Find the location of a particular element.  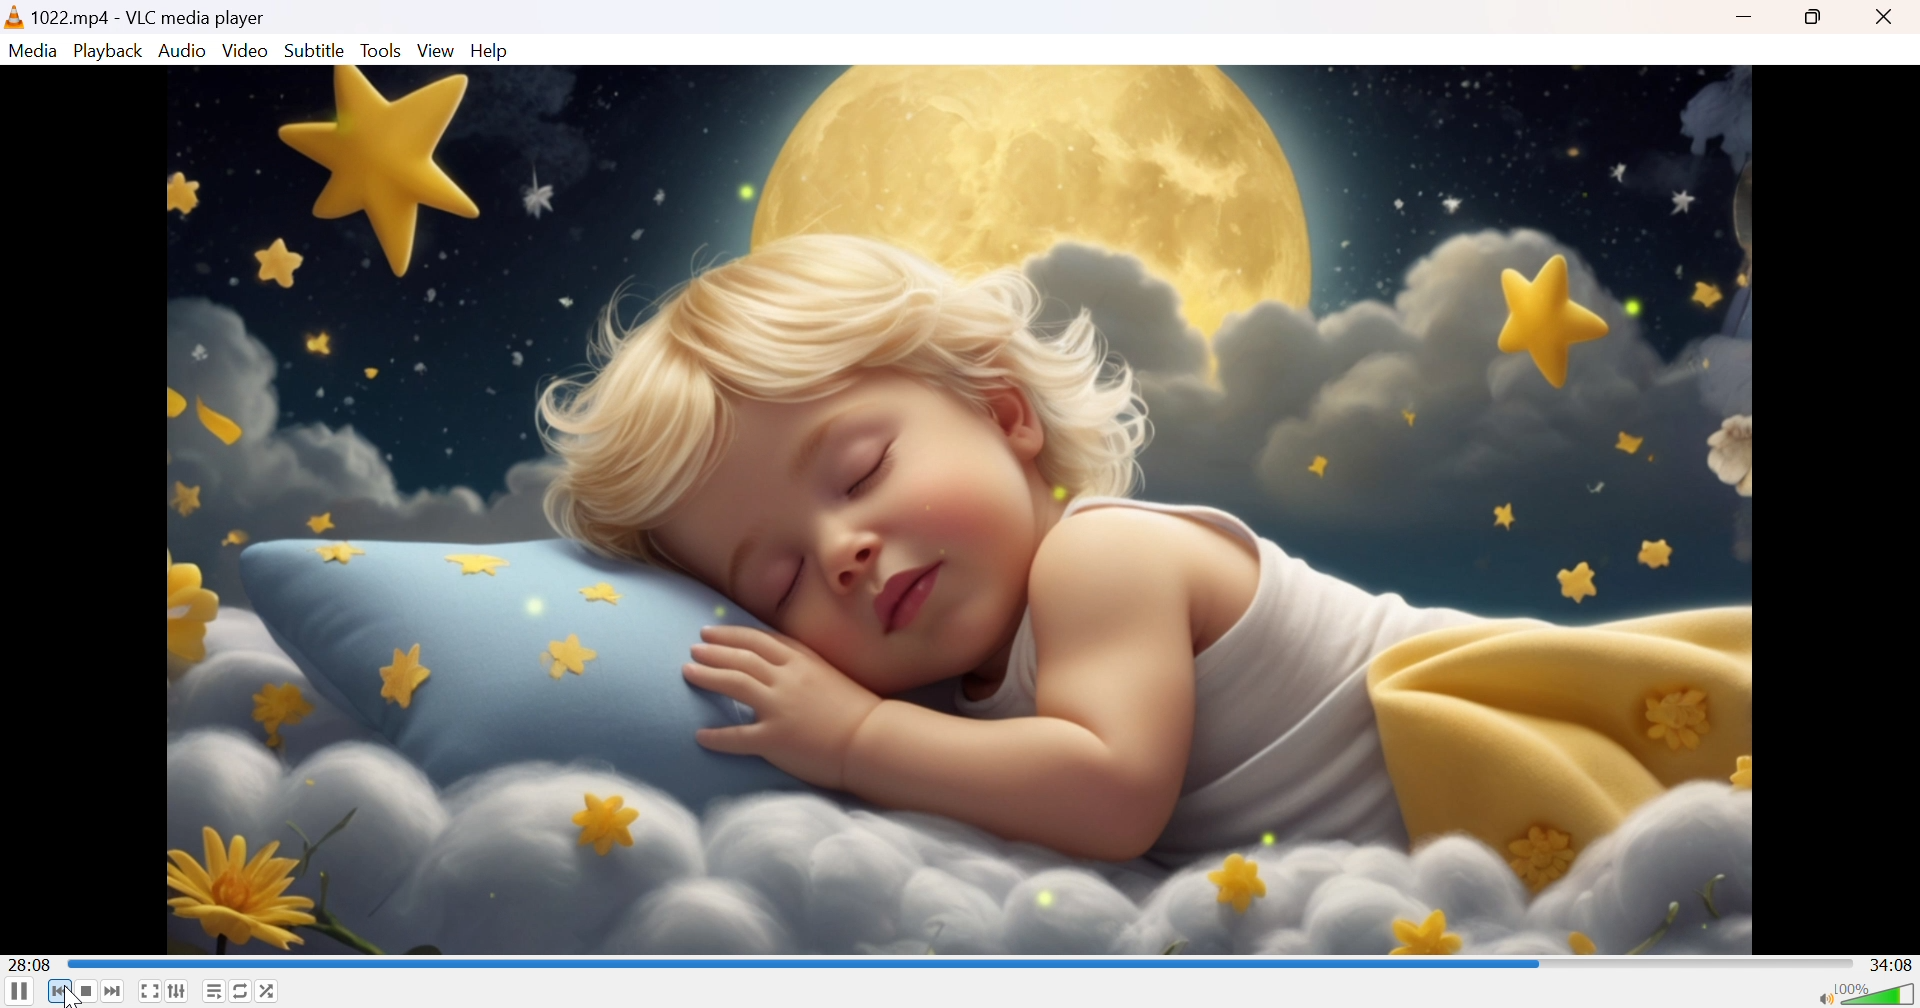

Video is located at coordinates (245, 51).